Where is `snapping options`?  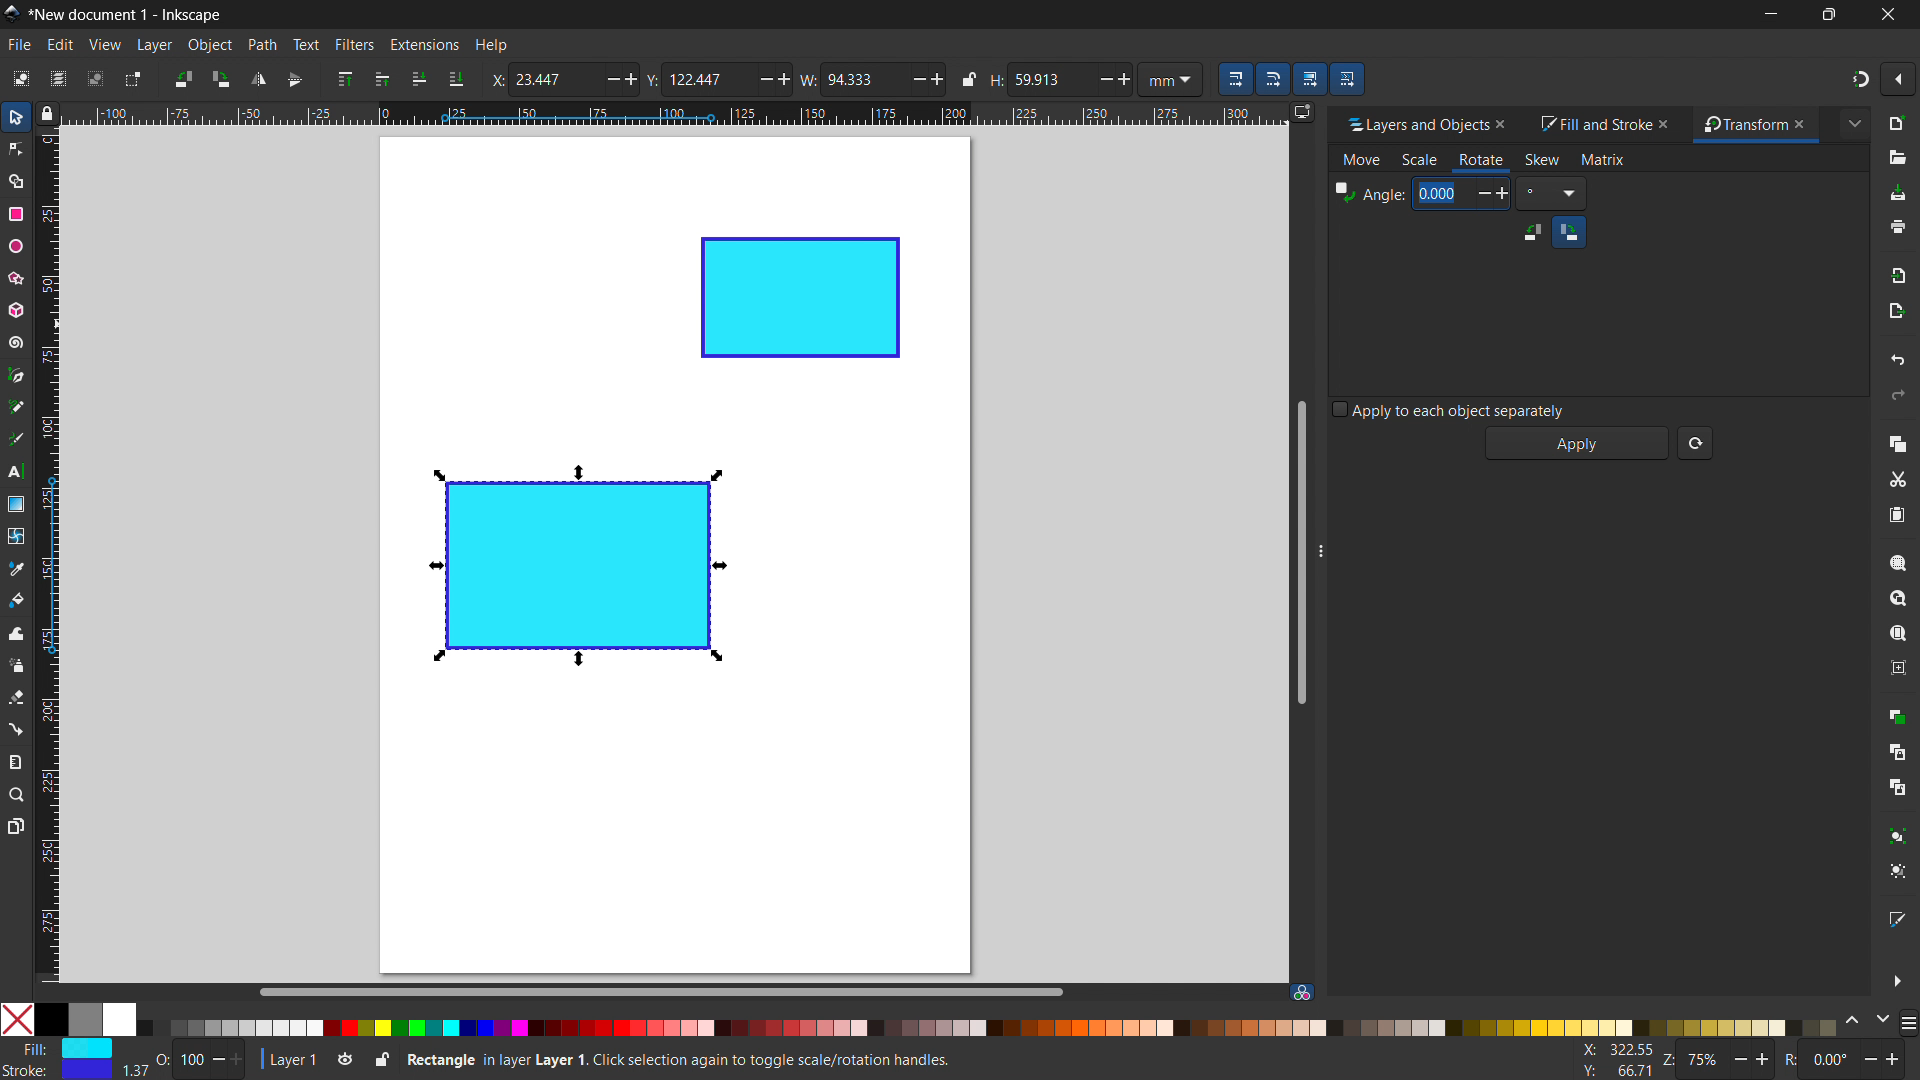 snapping options is located at coordinates (1898, 79).